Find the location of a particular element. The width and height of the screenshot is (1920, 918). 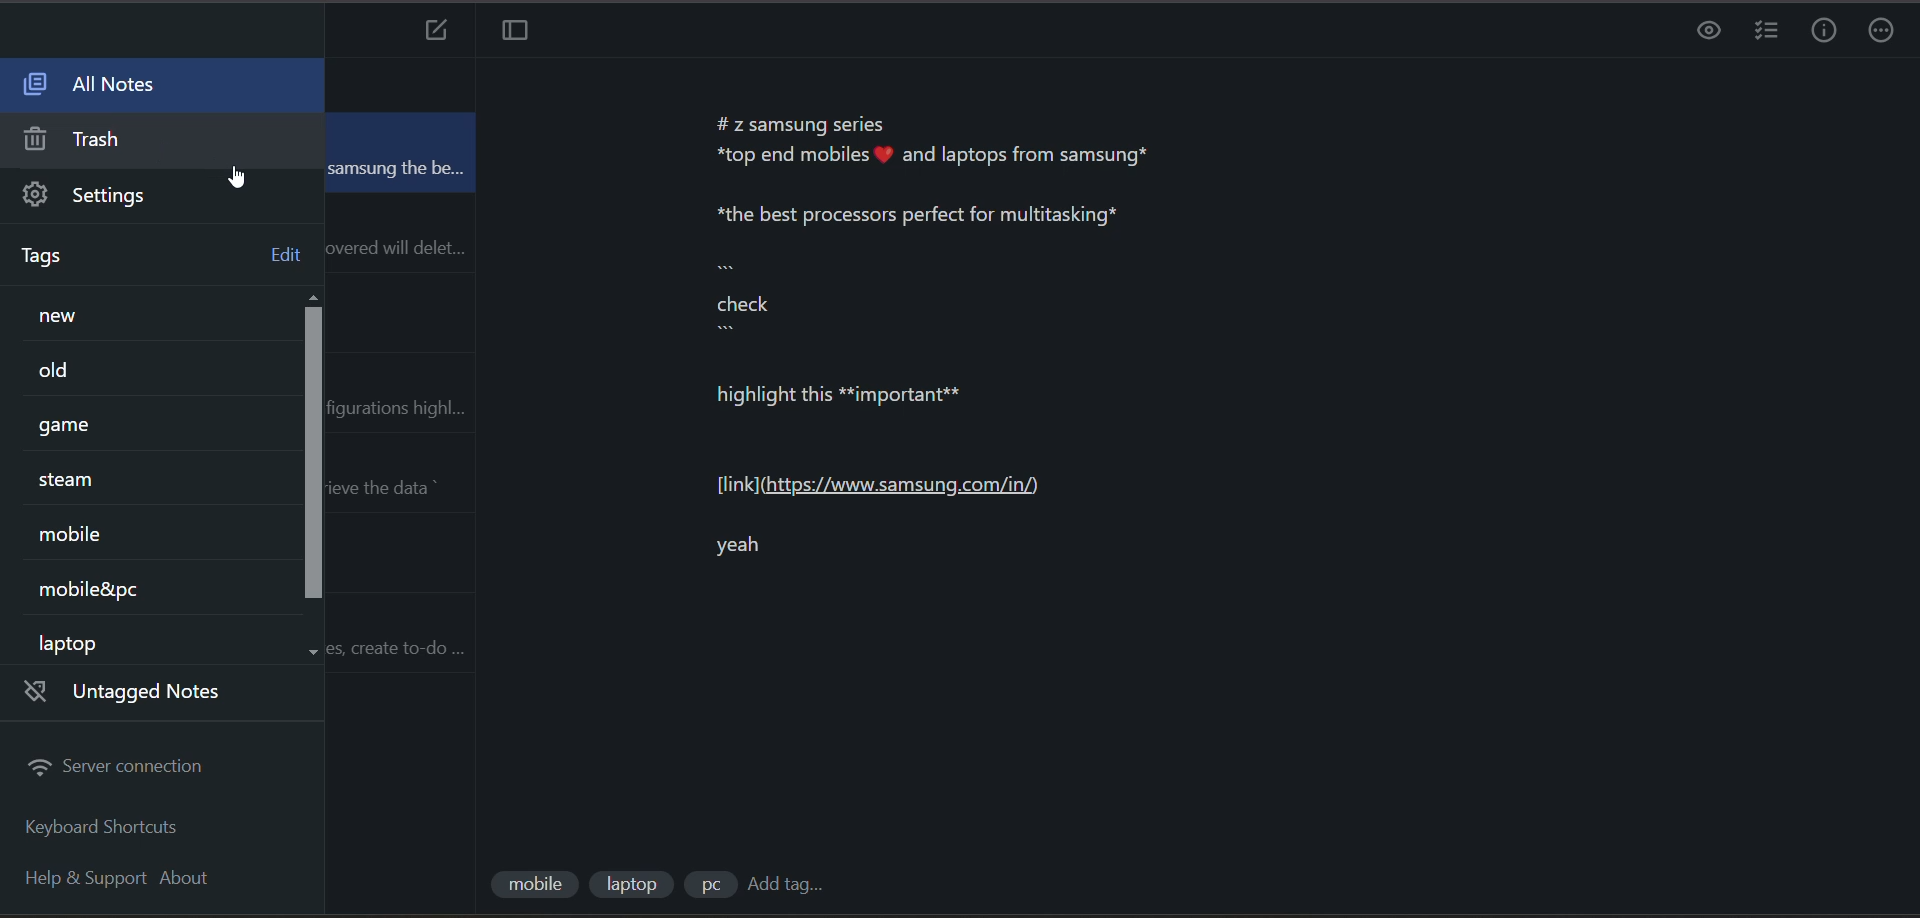

help and support is located at coordinates (73, 879).